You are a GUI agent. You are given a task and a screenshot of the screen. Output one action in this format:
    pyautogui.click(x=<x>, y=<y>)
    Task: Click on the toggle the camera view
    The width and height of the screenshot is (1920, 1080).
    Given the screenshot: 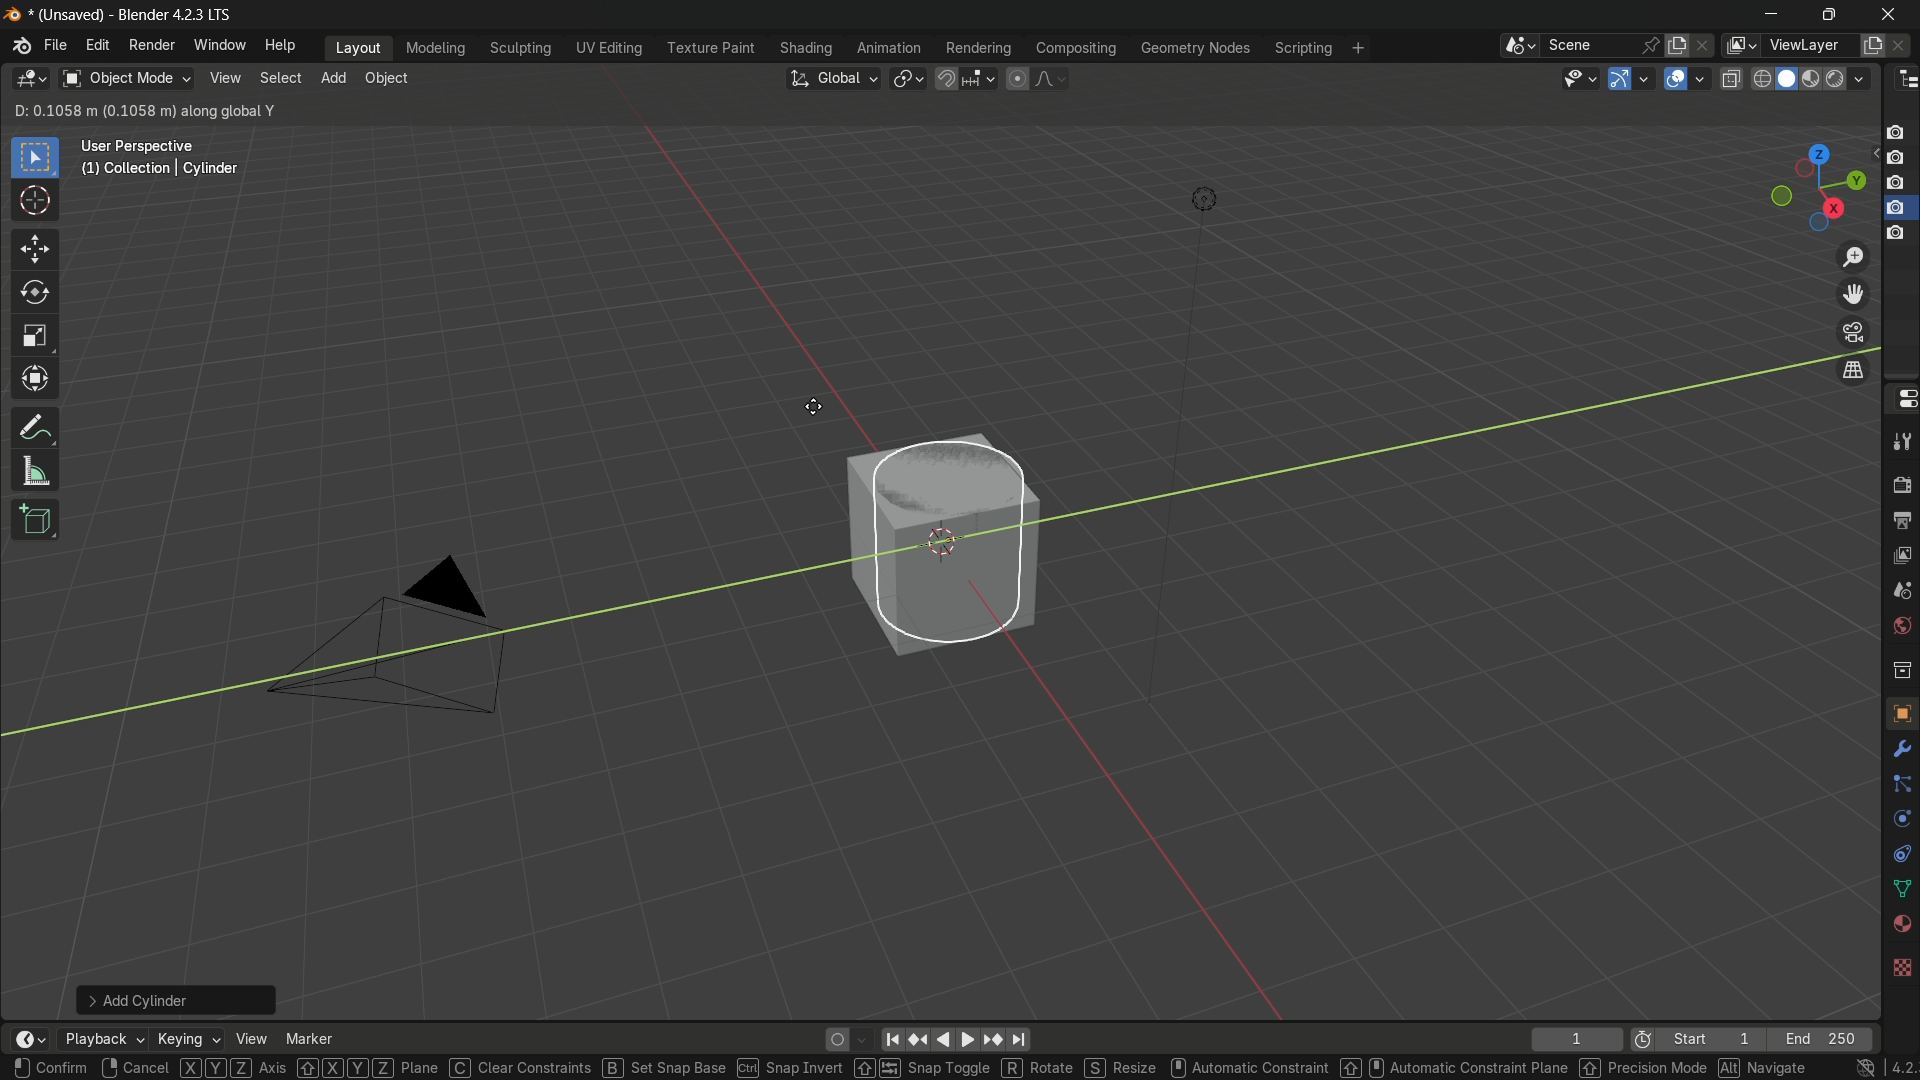 What is the action you would take?
    pyautogui.click(x=1853, y=332)
    